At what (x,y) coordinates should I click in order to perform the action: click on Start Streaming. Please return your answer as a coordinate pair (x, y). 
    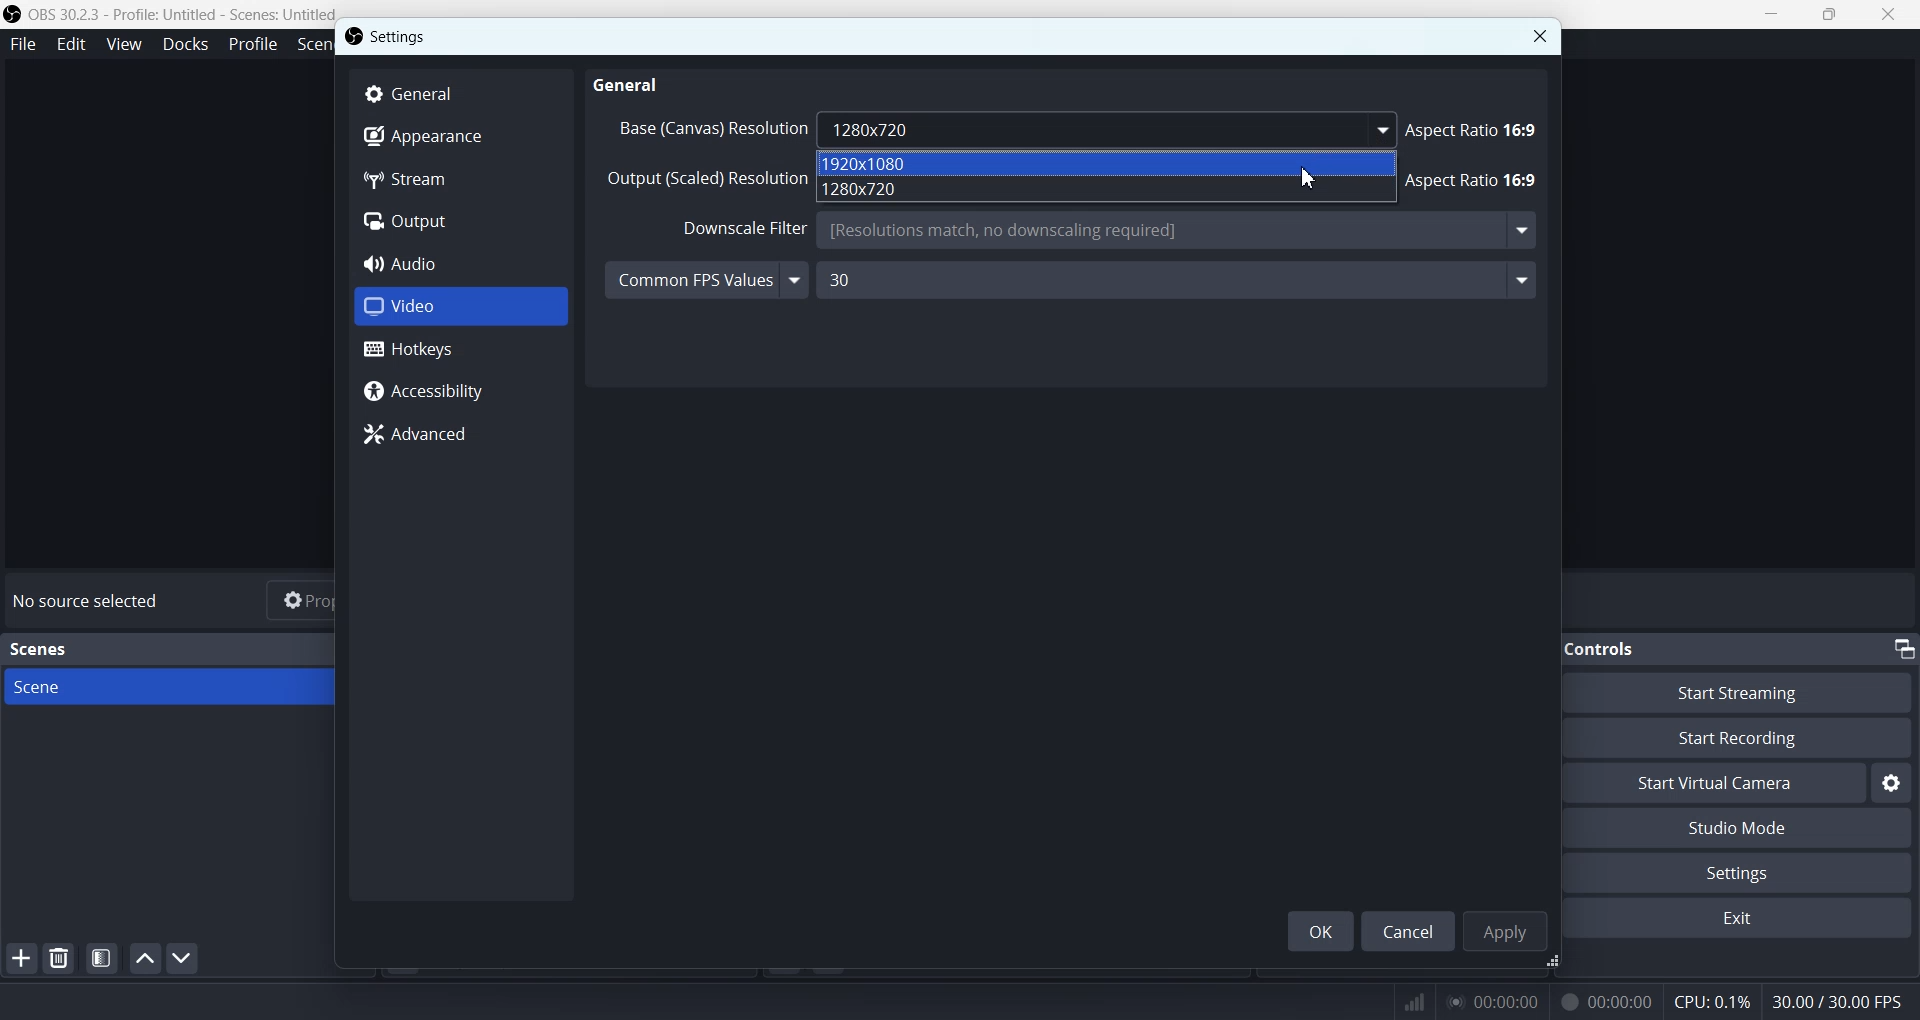
    Looking at the image, I should click on (1754, 691).